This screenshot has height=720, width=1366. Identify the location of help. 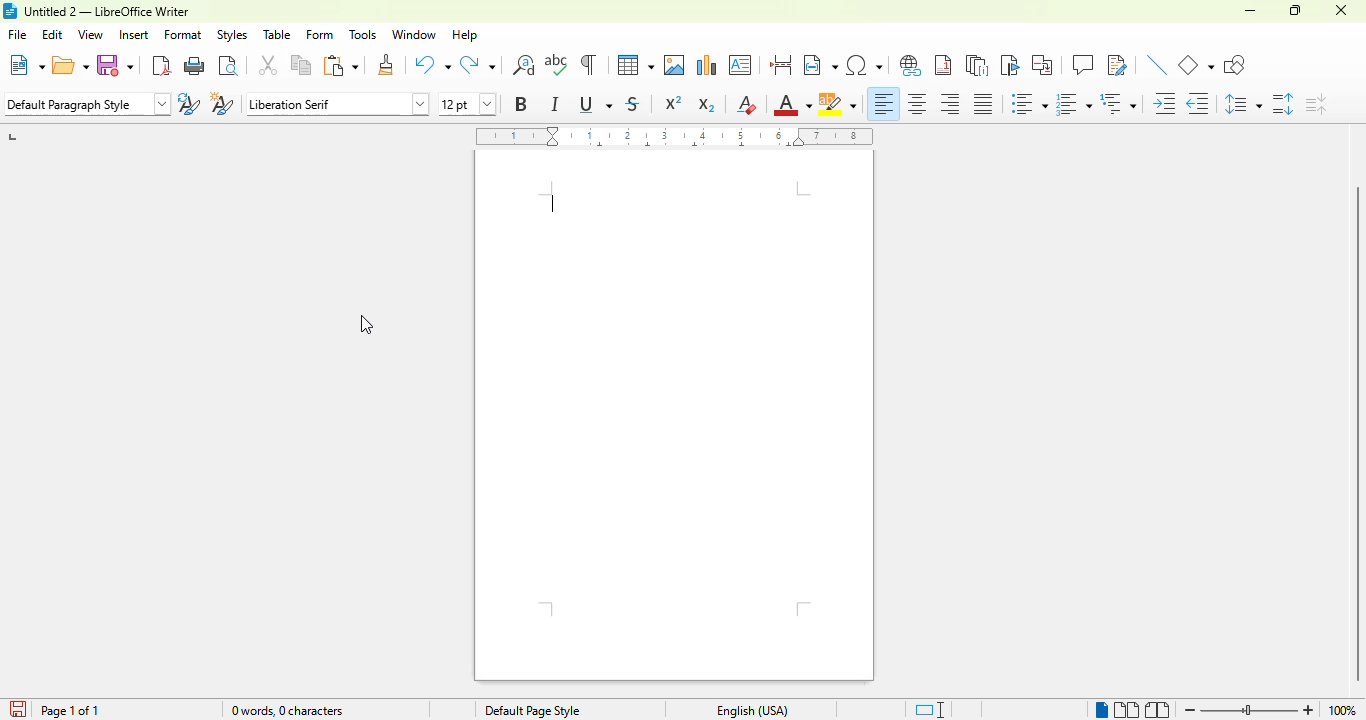
(465, 34).